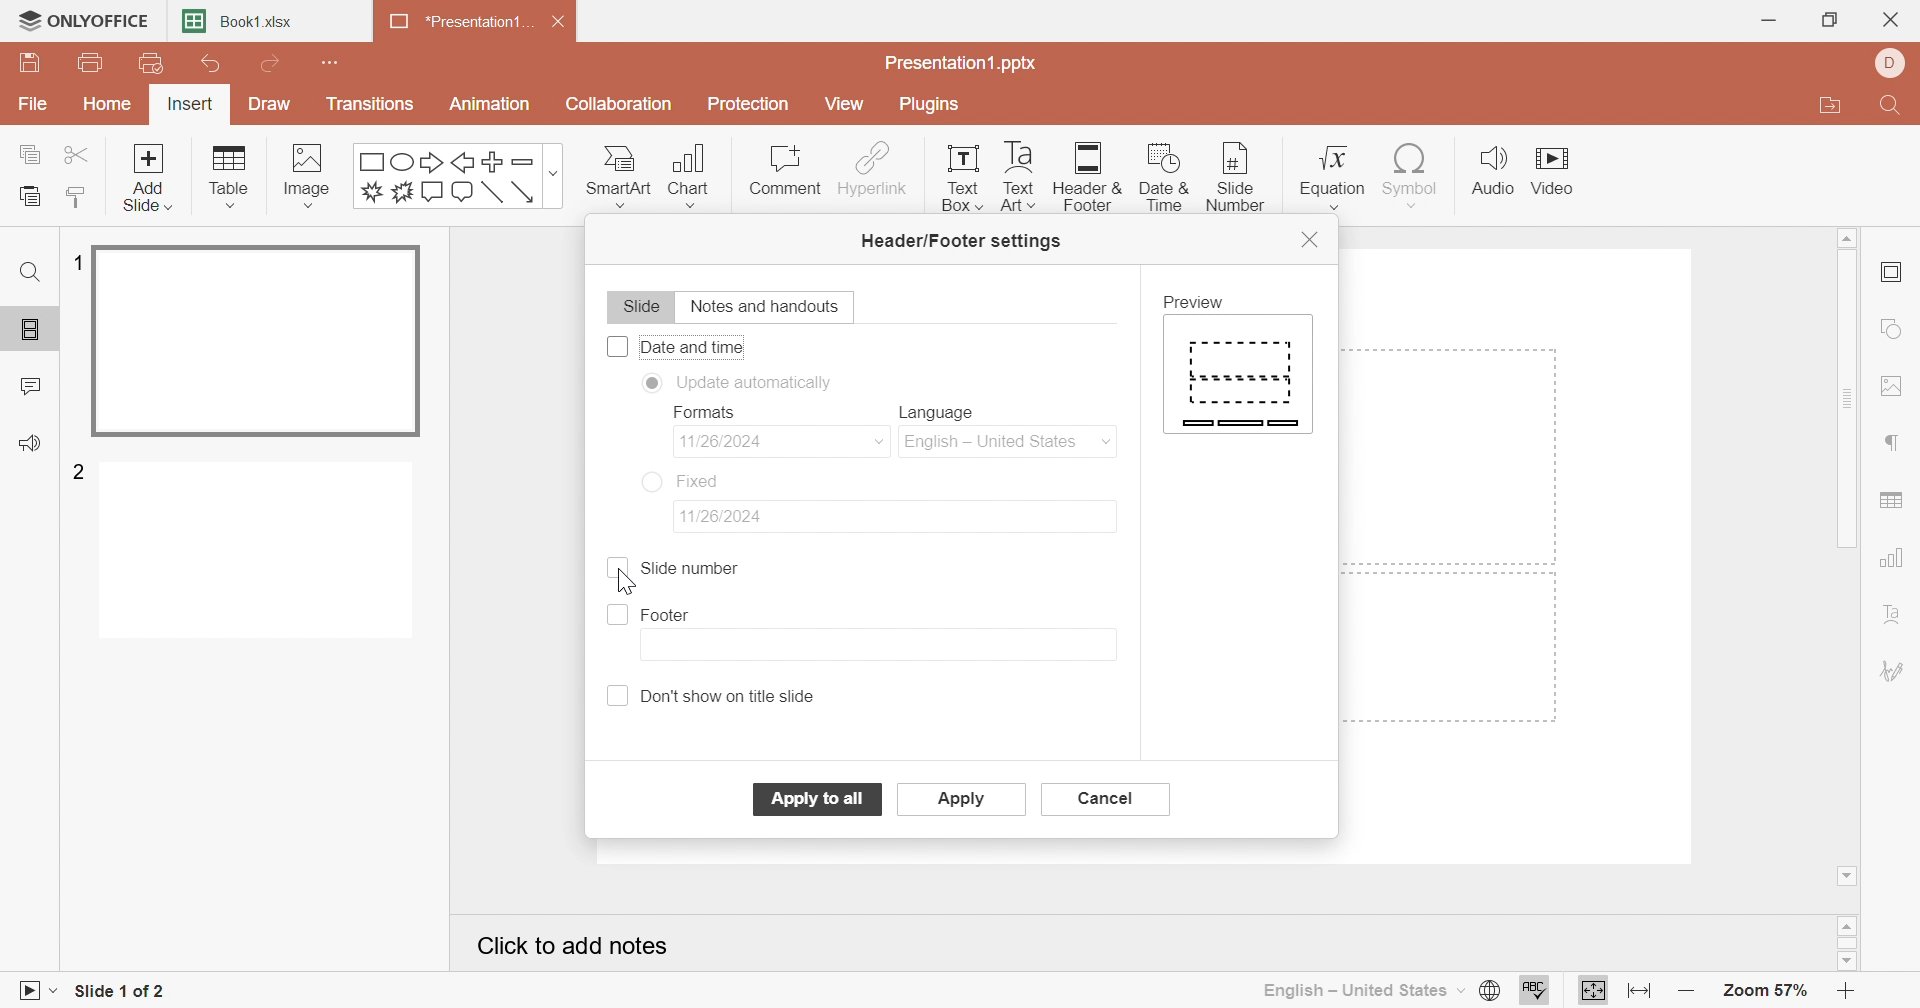 The height and width of the screenshot is (1008, 1920). What do you see at coordinates (1829, 108) in the screenshot?
I see `Open file location` at bounding box center [1829, 108].